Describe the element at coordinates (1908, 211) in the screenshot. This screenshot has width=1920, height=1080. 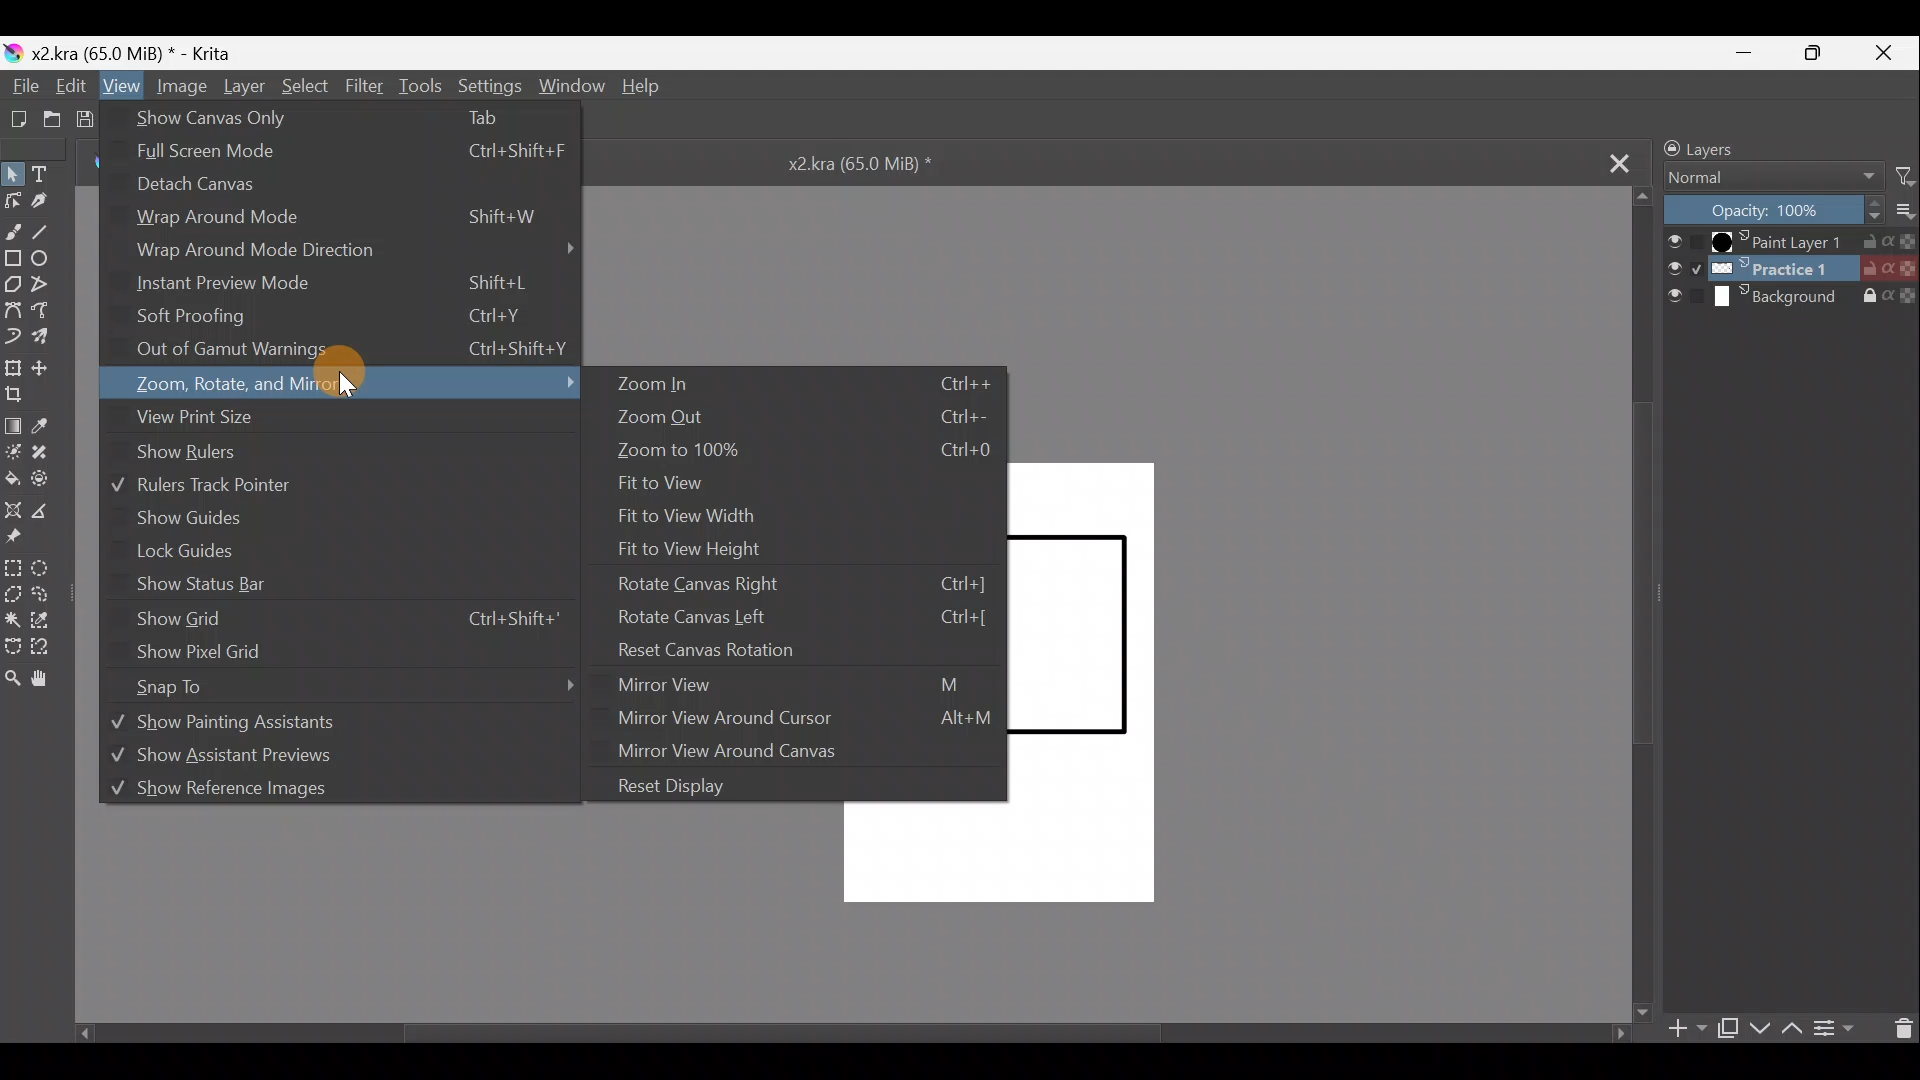
I see `More` at that location.